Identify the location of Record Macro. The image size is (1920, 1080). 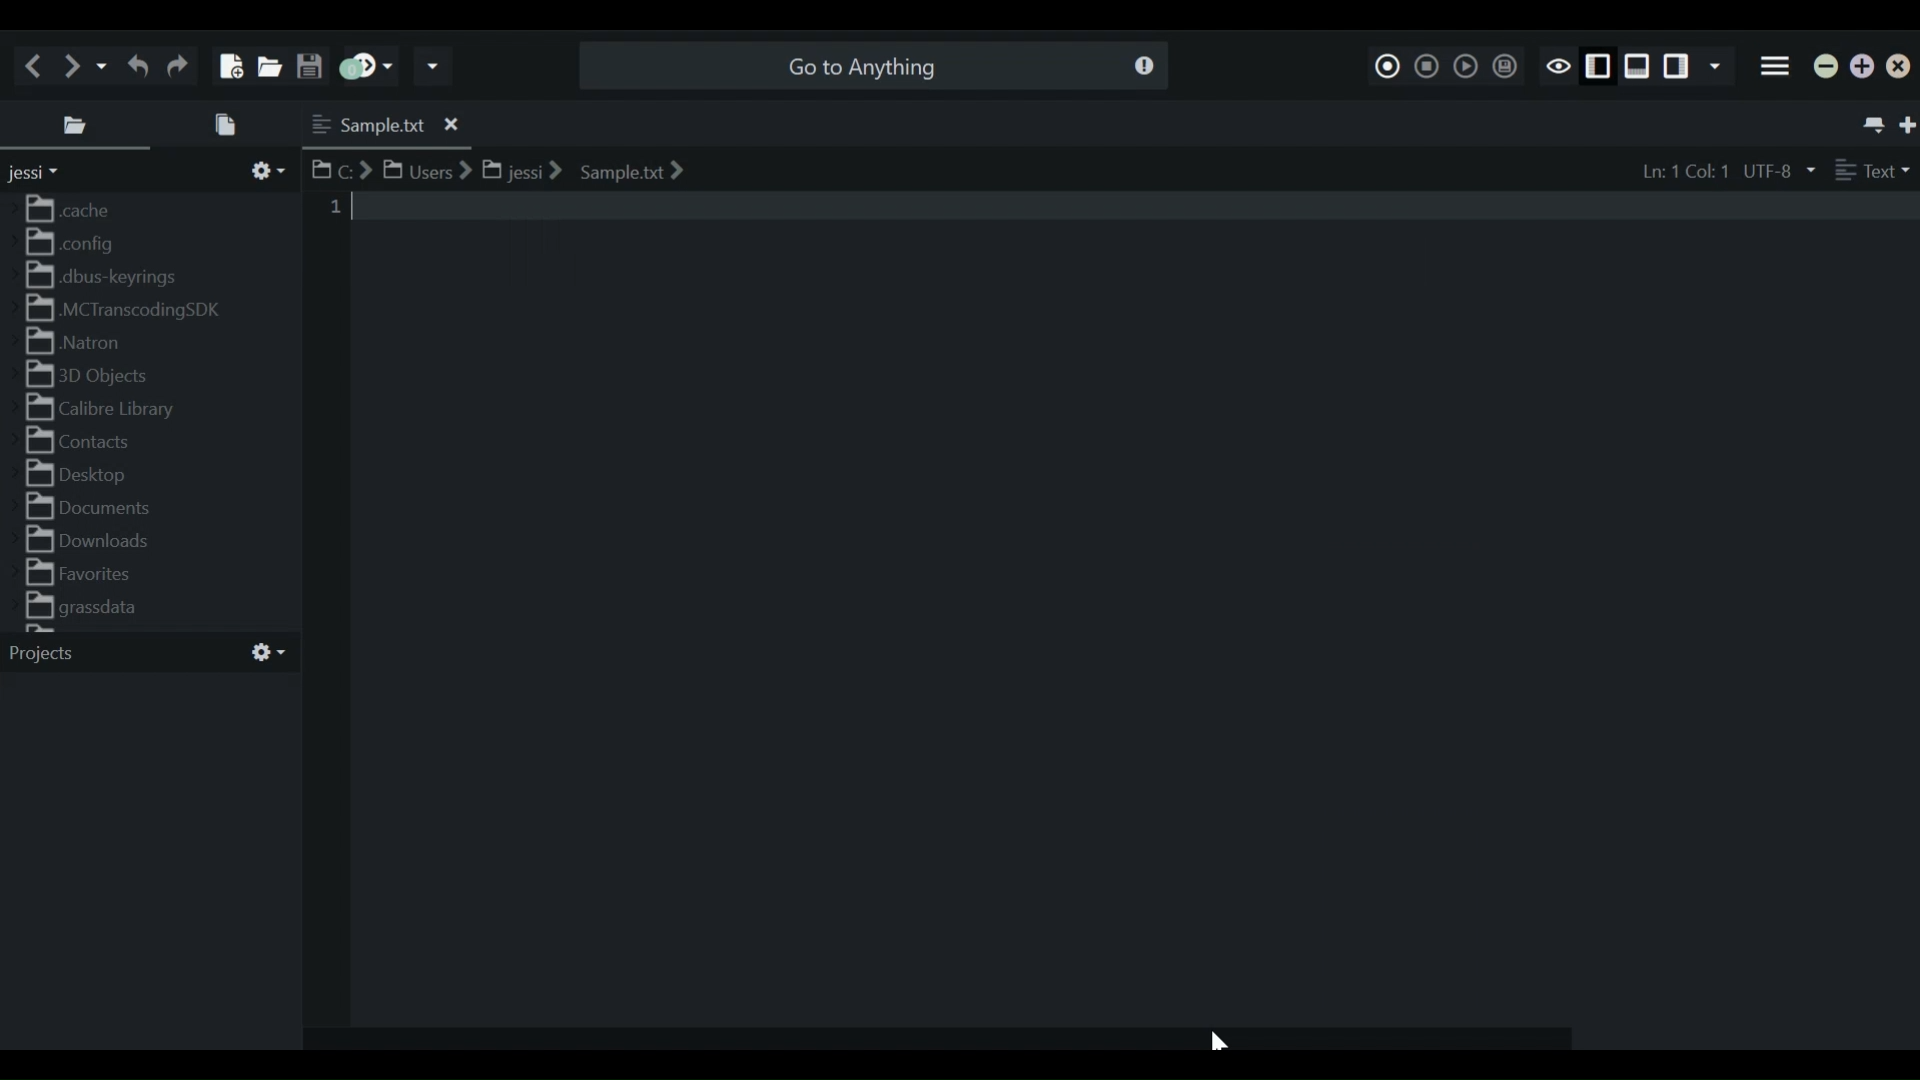
(1384, 66).